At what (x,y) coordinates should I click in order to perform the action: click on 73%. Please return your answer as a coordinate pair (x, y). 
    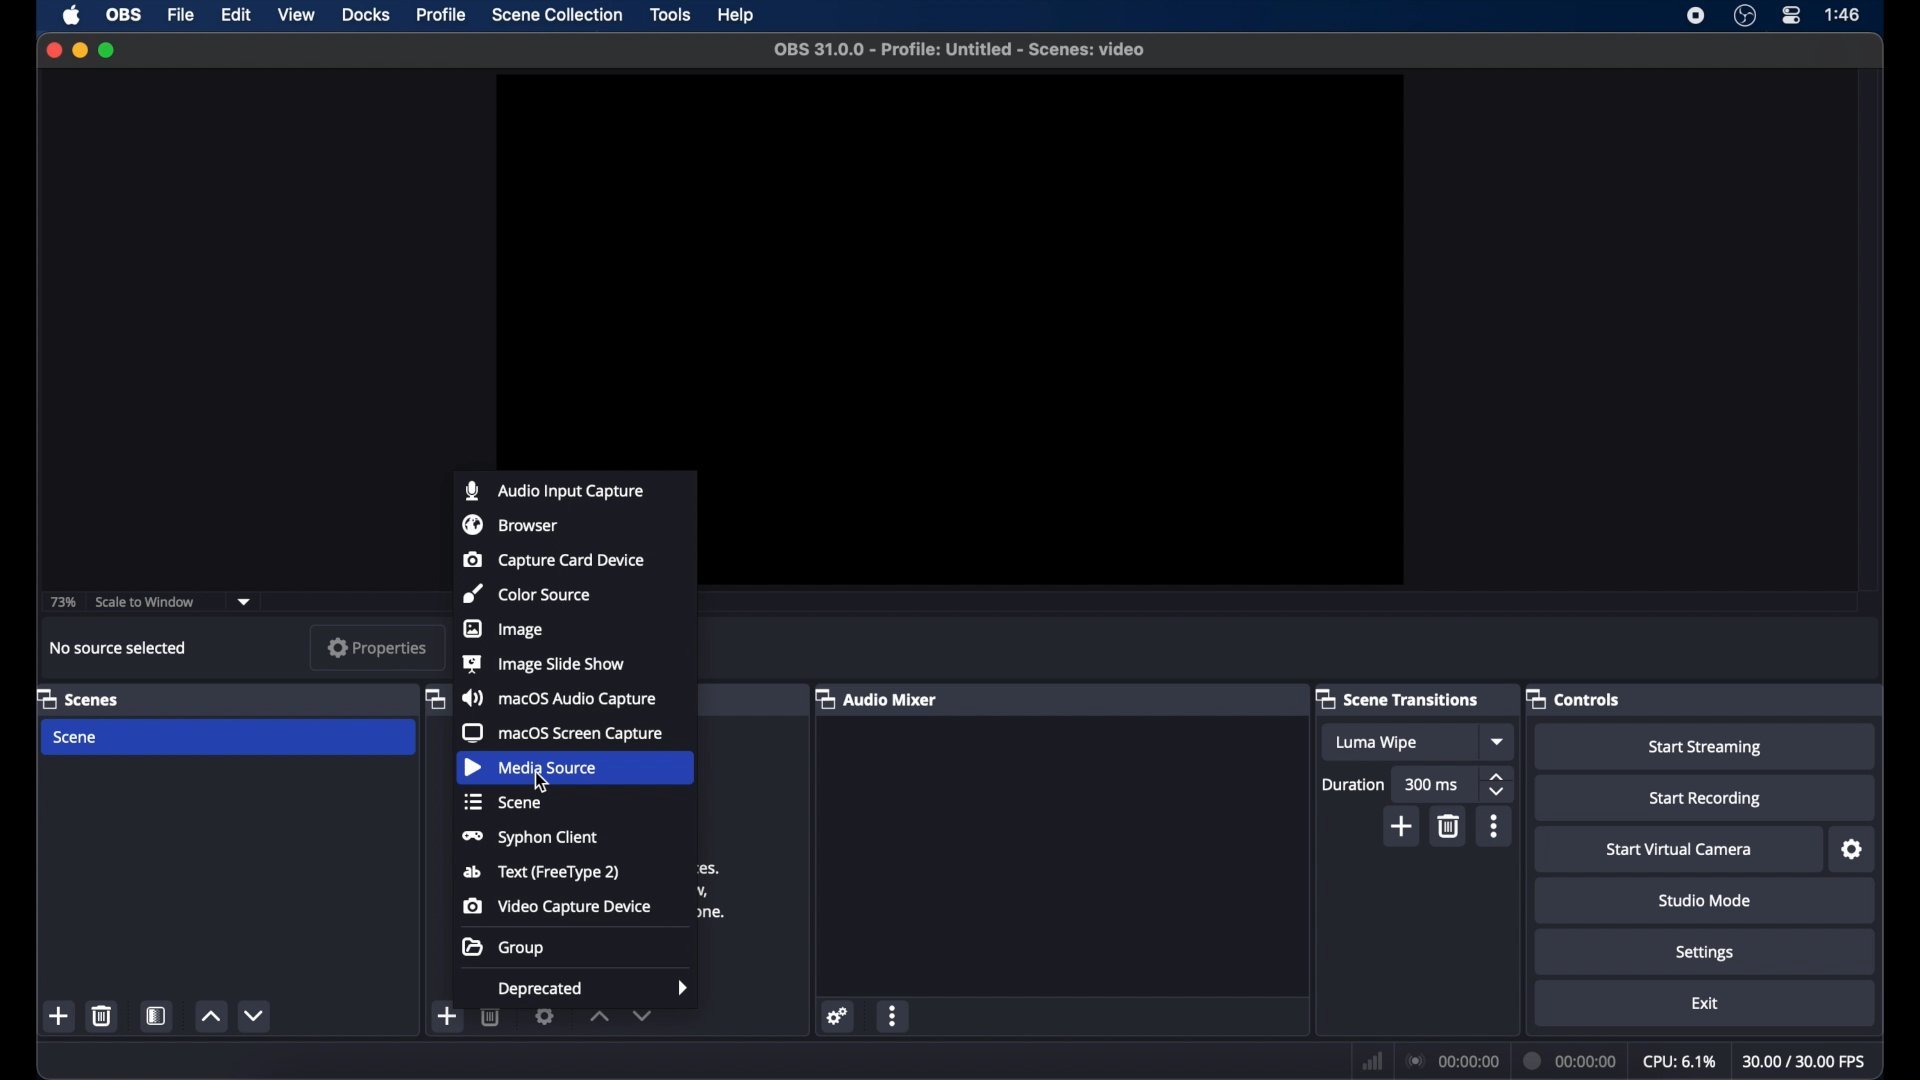
    Looking at the image, I should click on (64, 603).